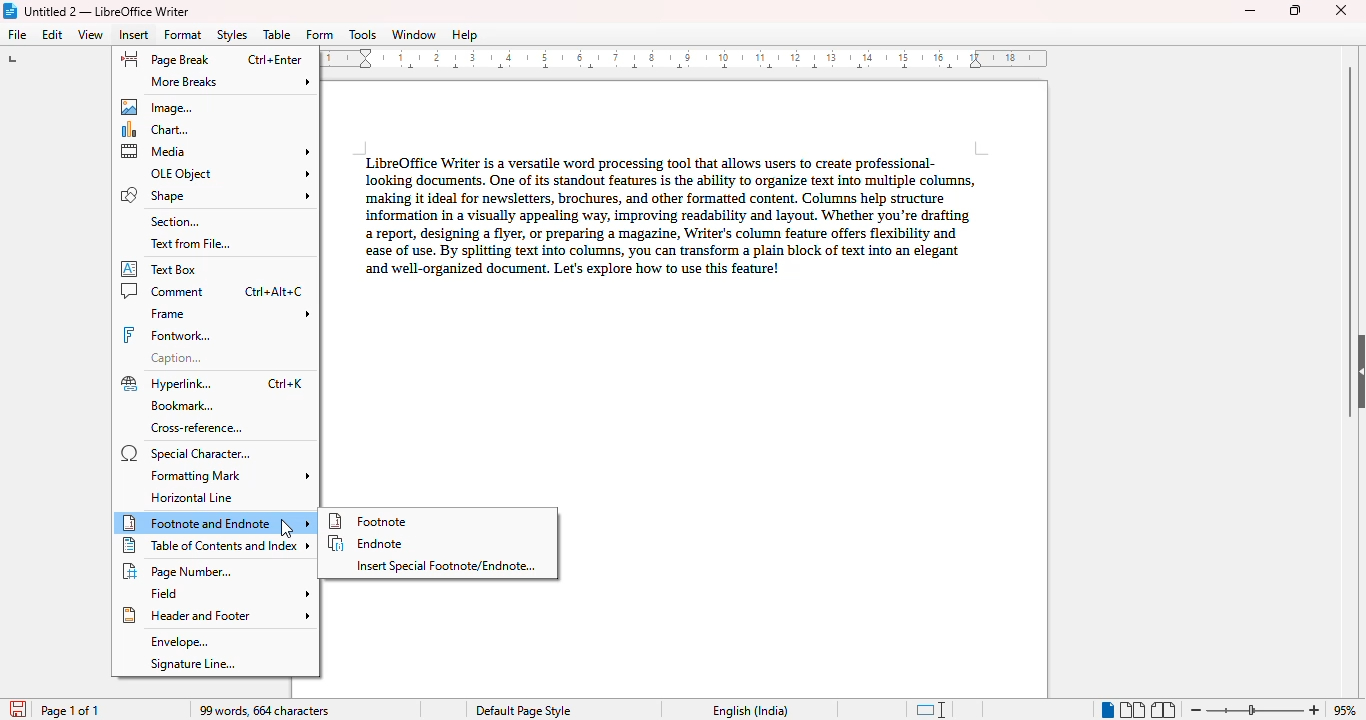  I want to click on comment, so click(211, 291).